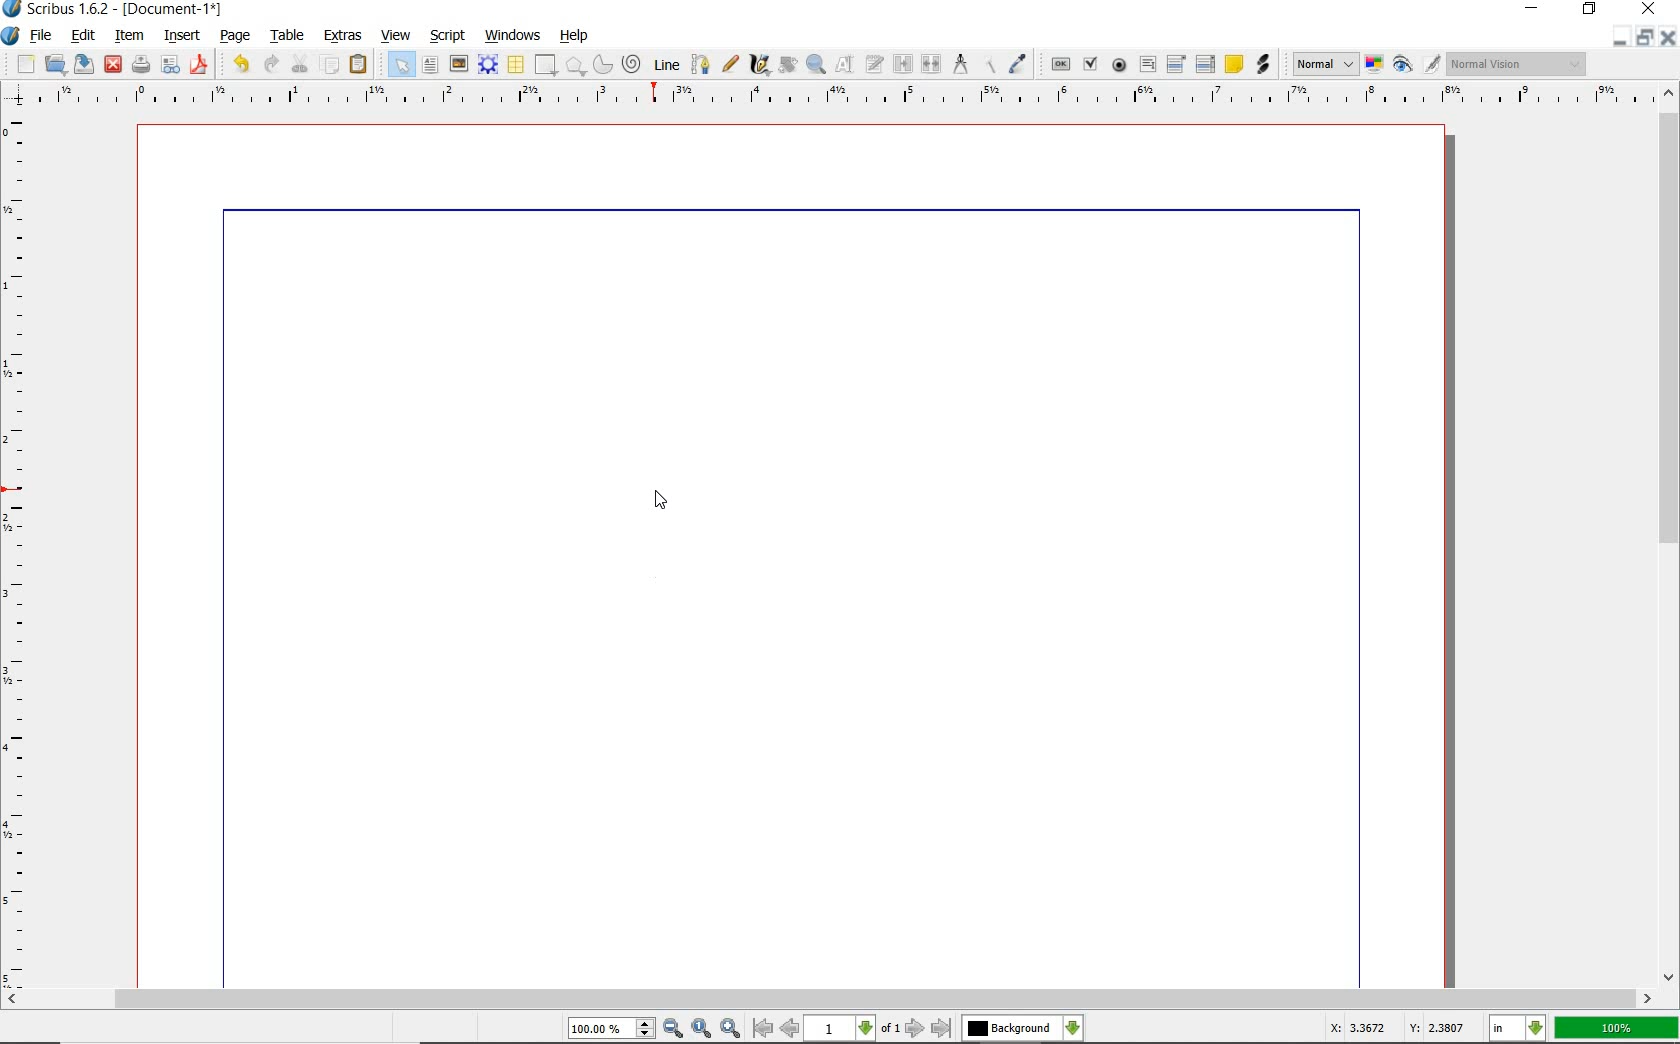 This screenshot has height=1044, width=1680. I want to click on edit contents of frame, so click(847, 64).